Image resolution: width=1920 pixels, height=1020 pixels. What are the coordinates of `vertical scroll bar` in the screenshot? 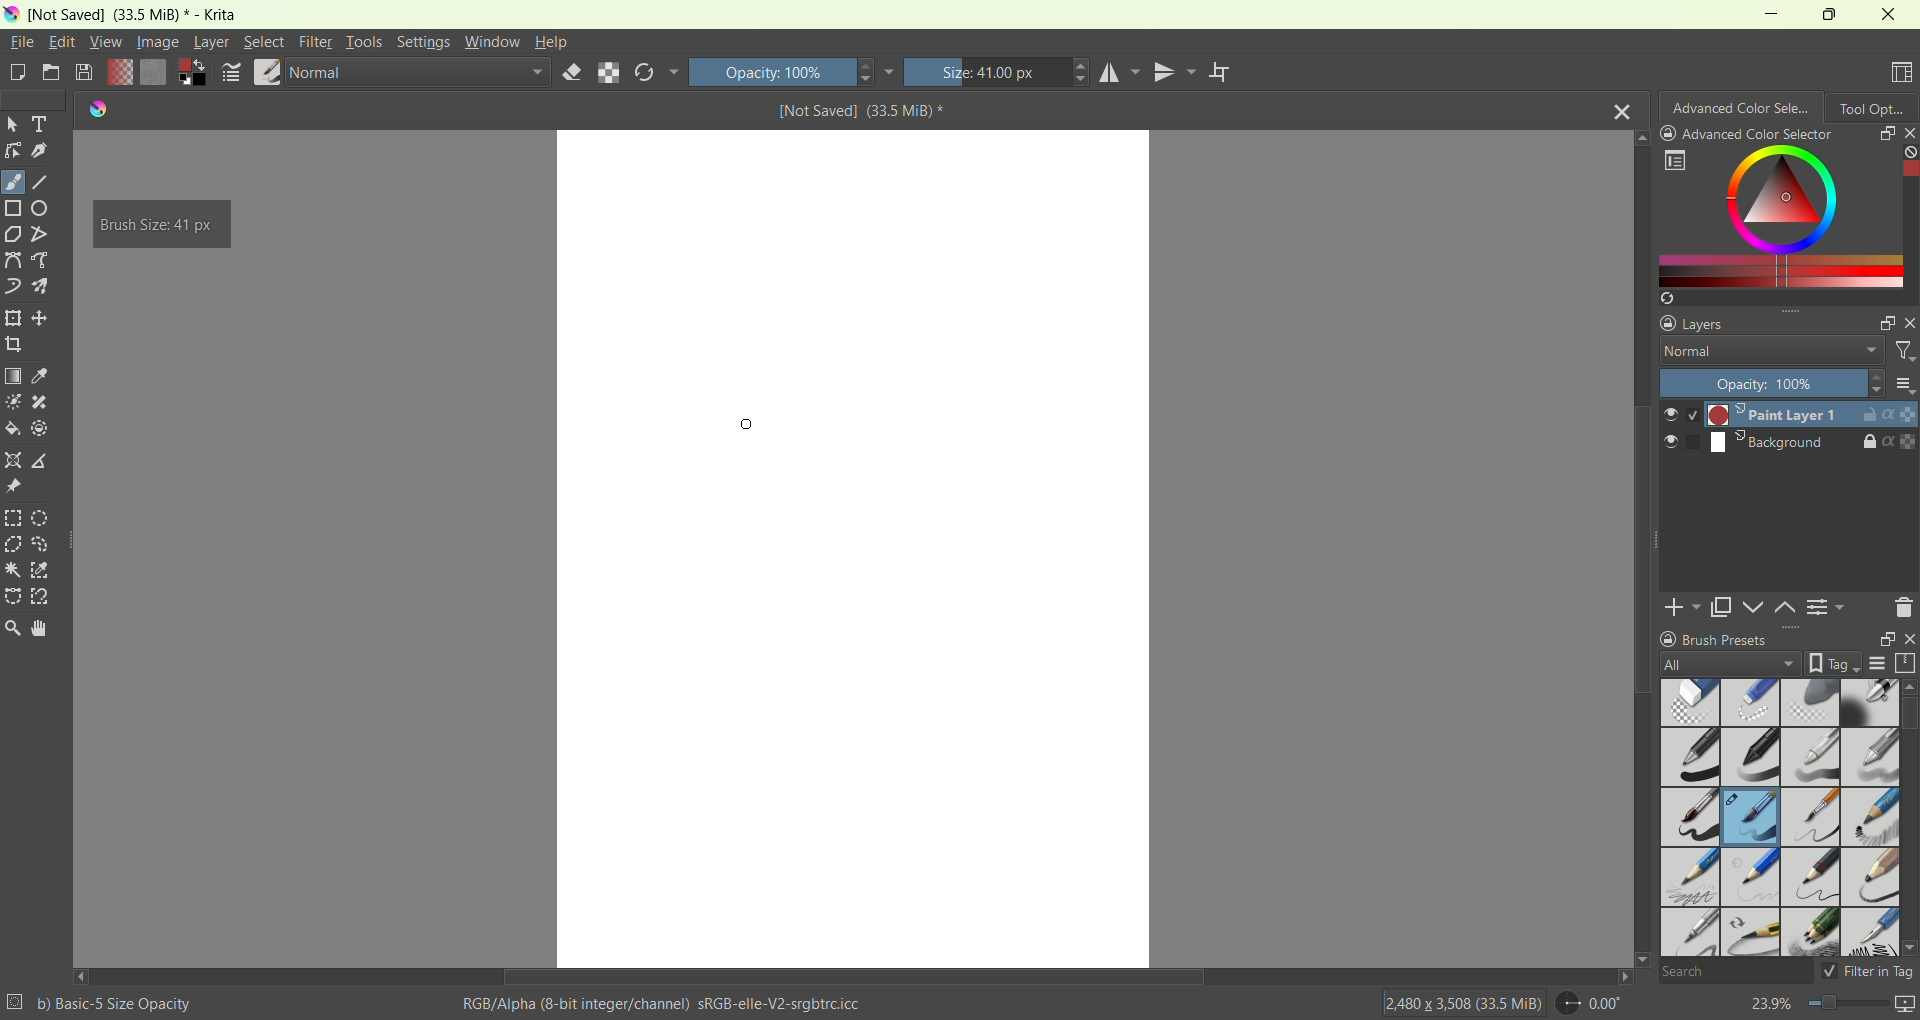 It's located at (1638, 547).